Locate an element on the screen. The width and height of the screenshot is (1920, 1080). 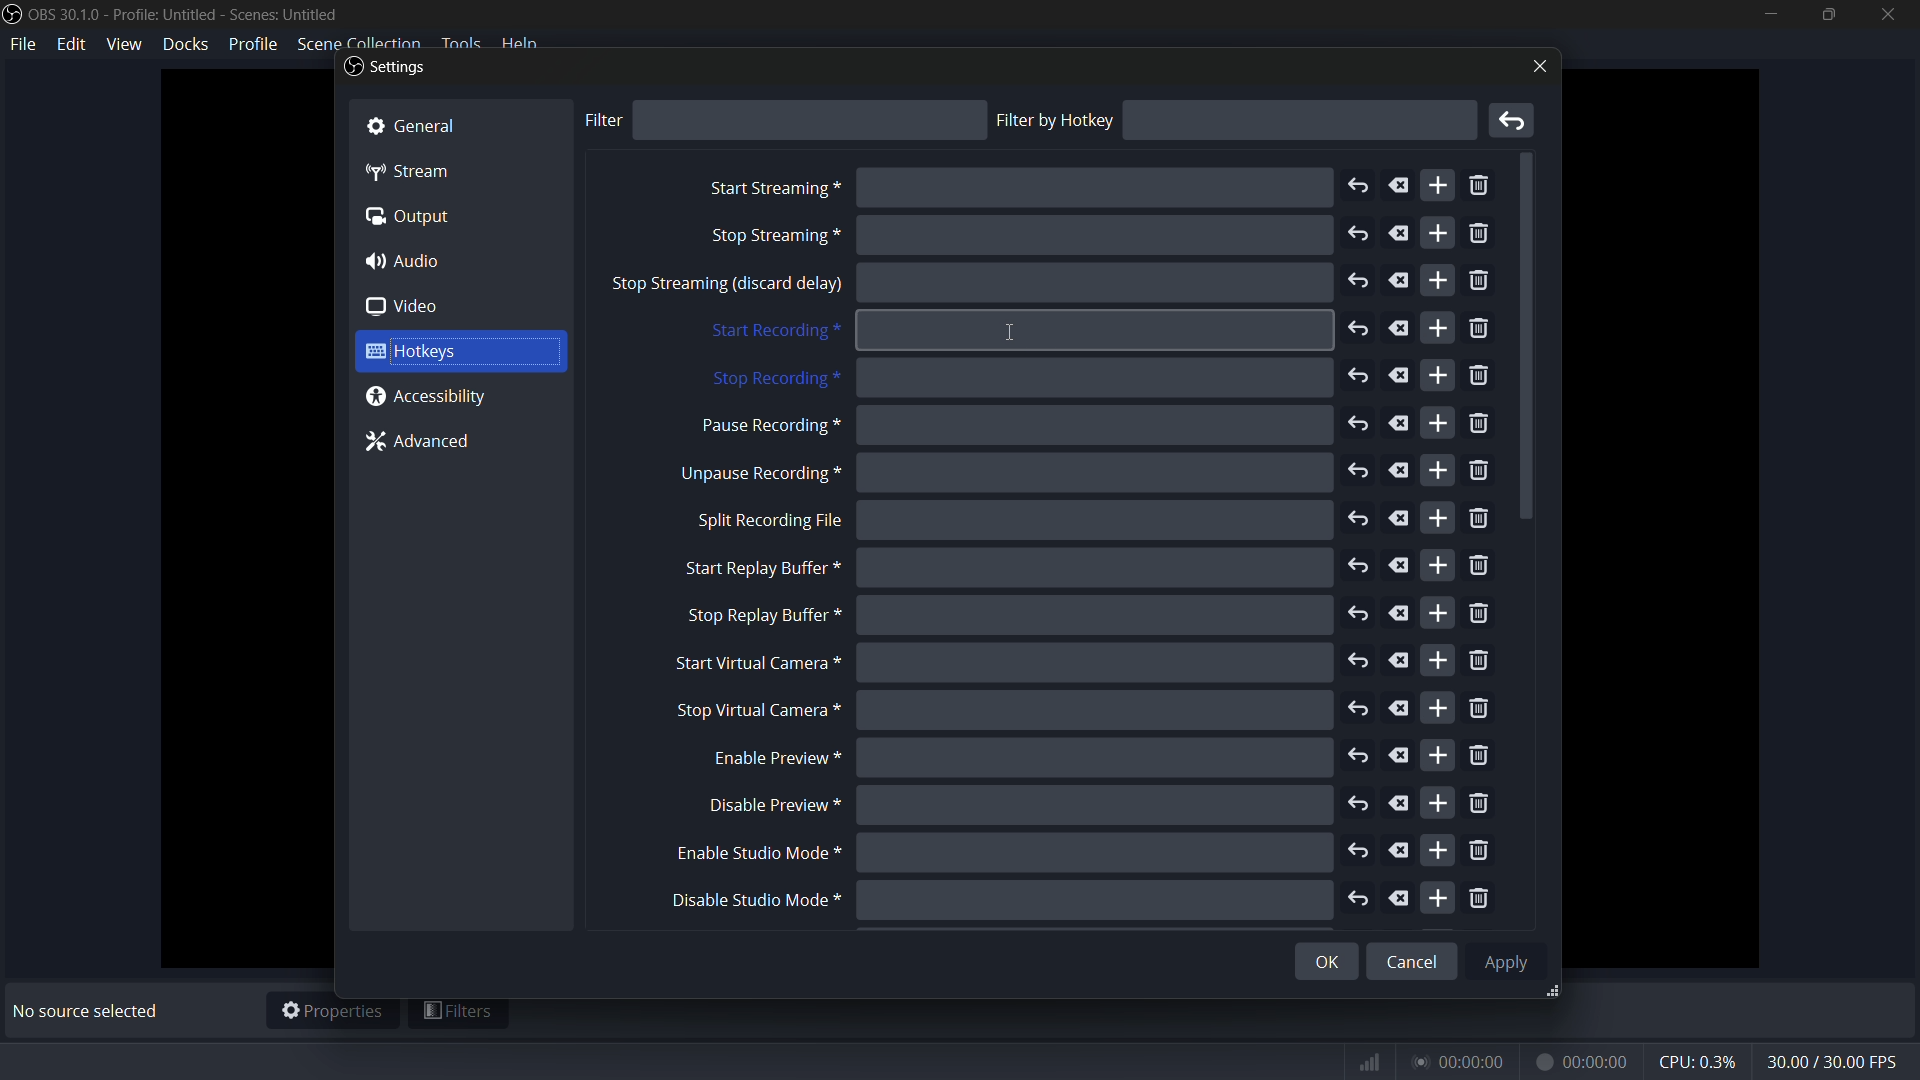
split recording file is located at coordinates (769, 521).